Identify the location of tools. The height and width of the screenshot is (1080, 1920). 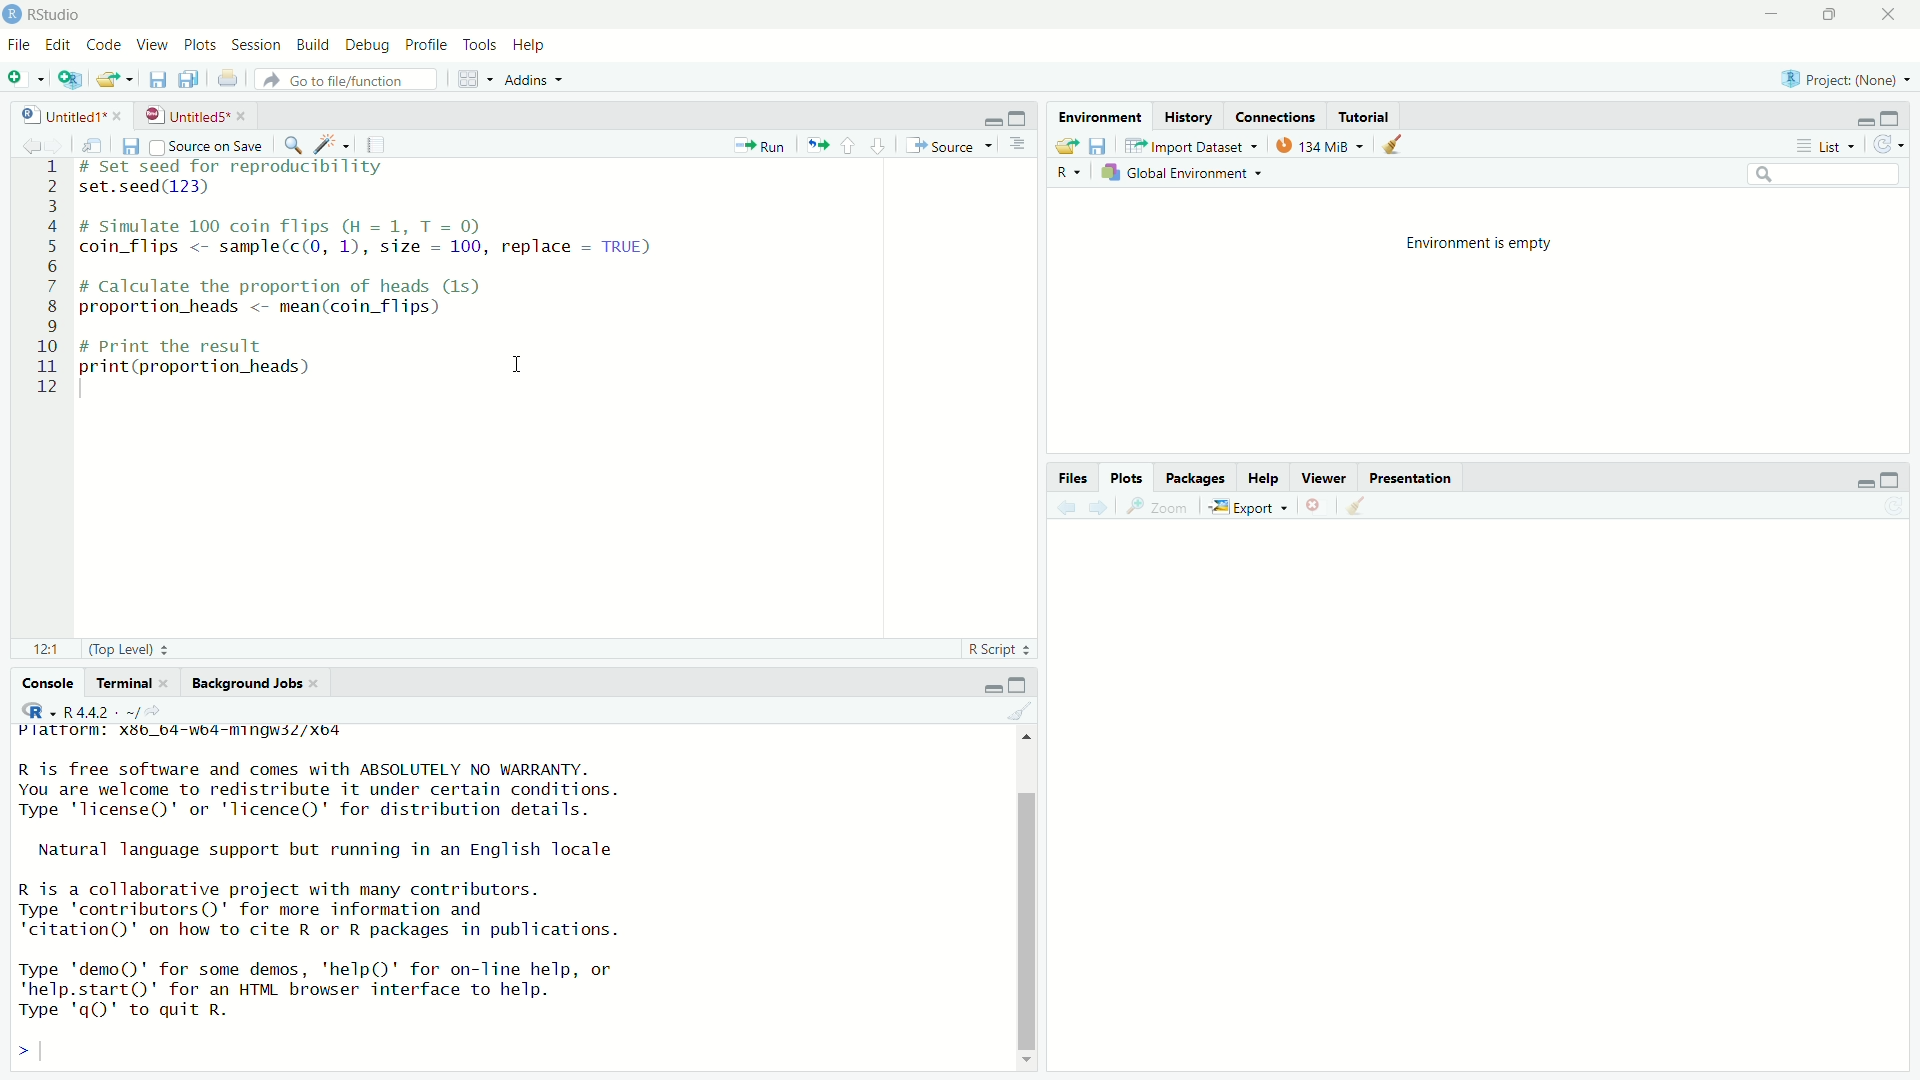
(480, 44).